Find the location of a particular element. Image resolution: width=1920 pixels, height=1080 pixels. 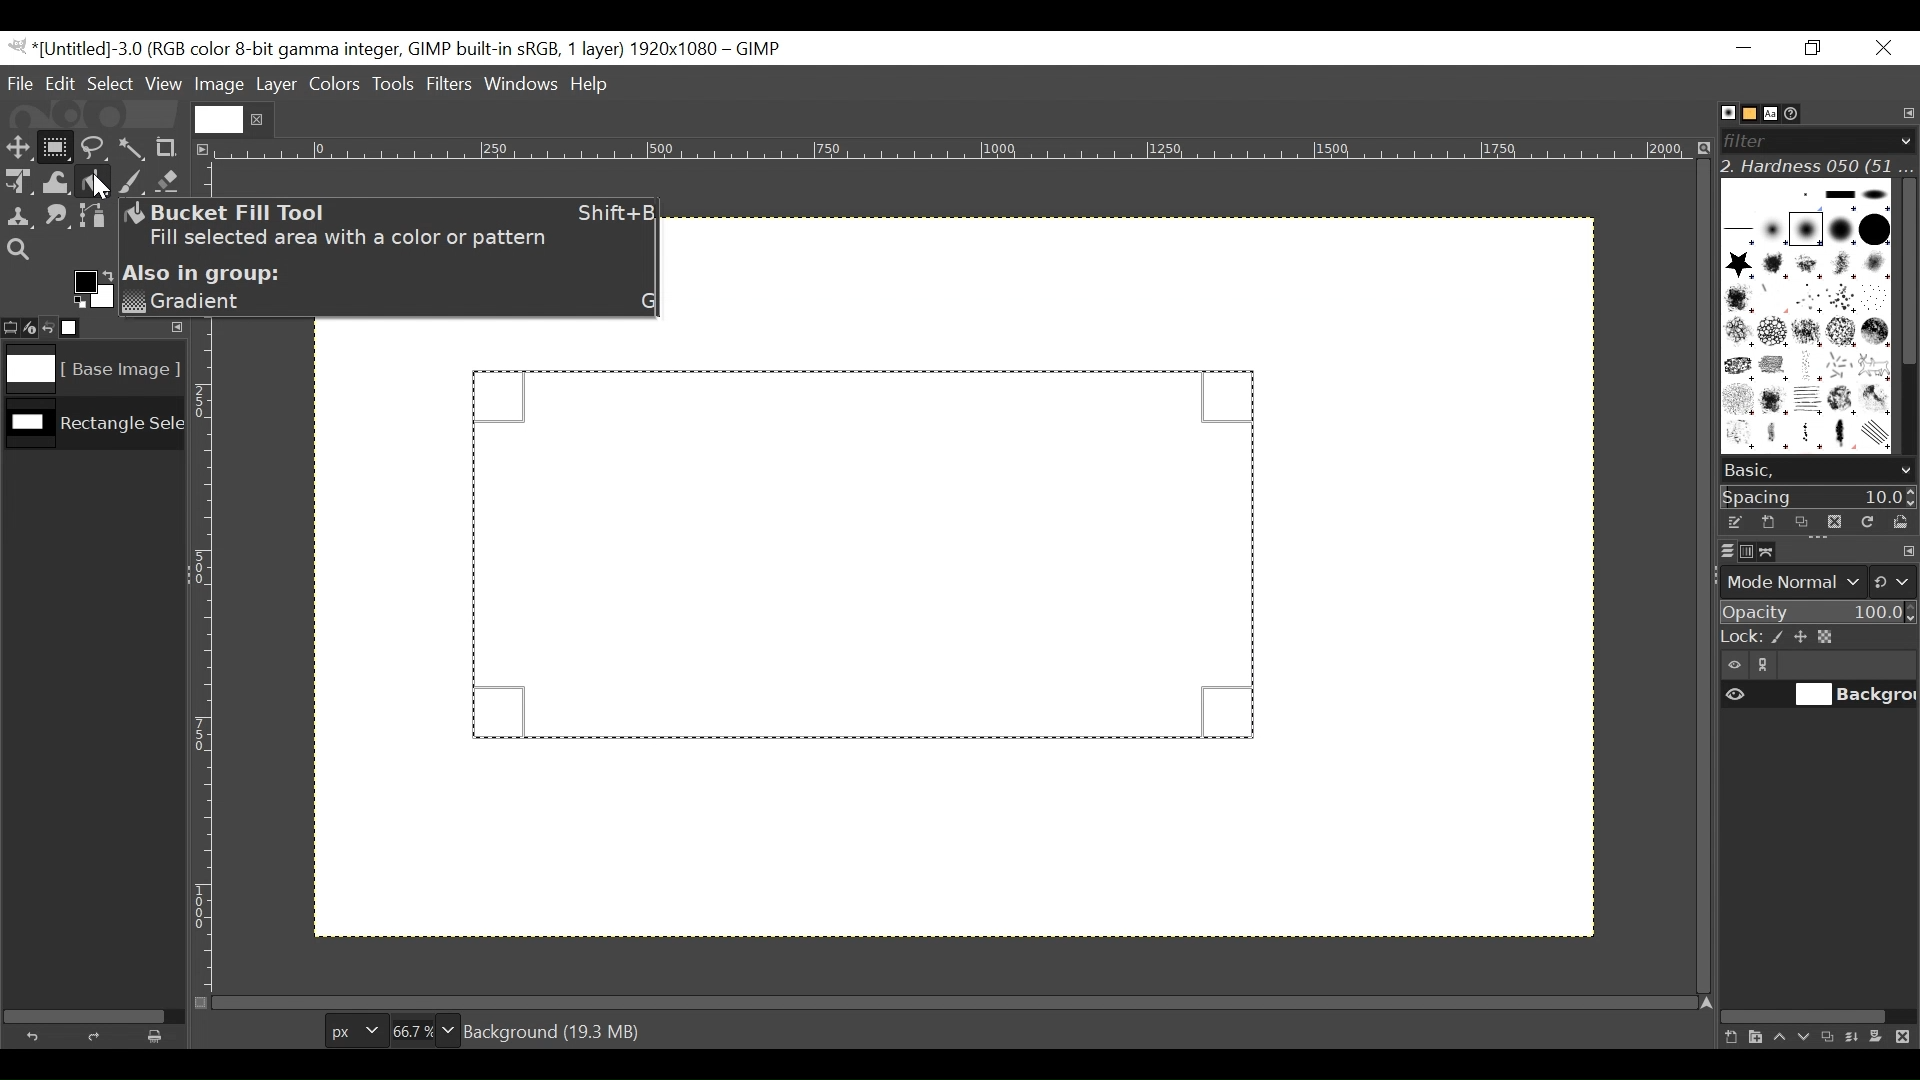

Images is located at coordinates (83, 328).